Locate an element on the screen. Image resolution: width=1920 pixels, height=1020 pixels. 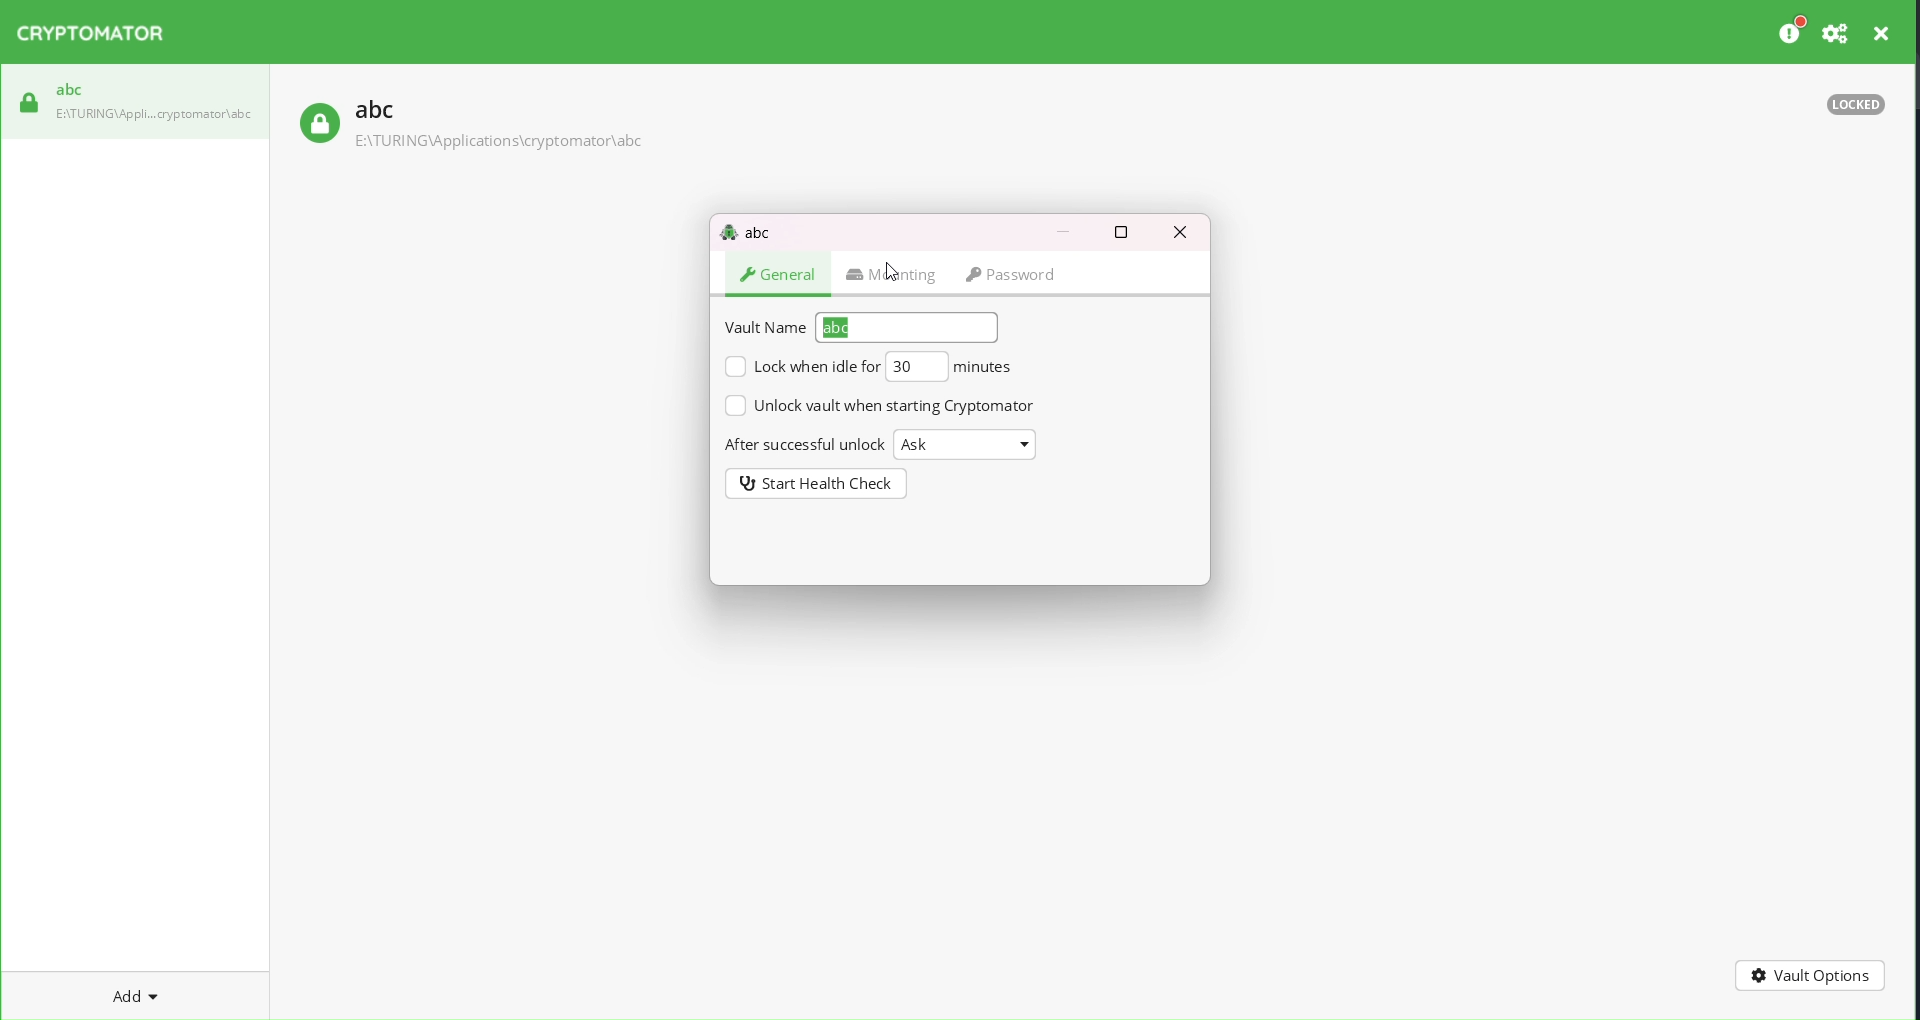
path is located at coordinates (499, 142).